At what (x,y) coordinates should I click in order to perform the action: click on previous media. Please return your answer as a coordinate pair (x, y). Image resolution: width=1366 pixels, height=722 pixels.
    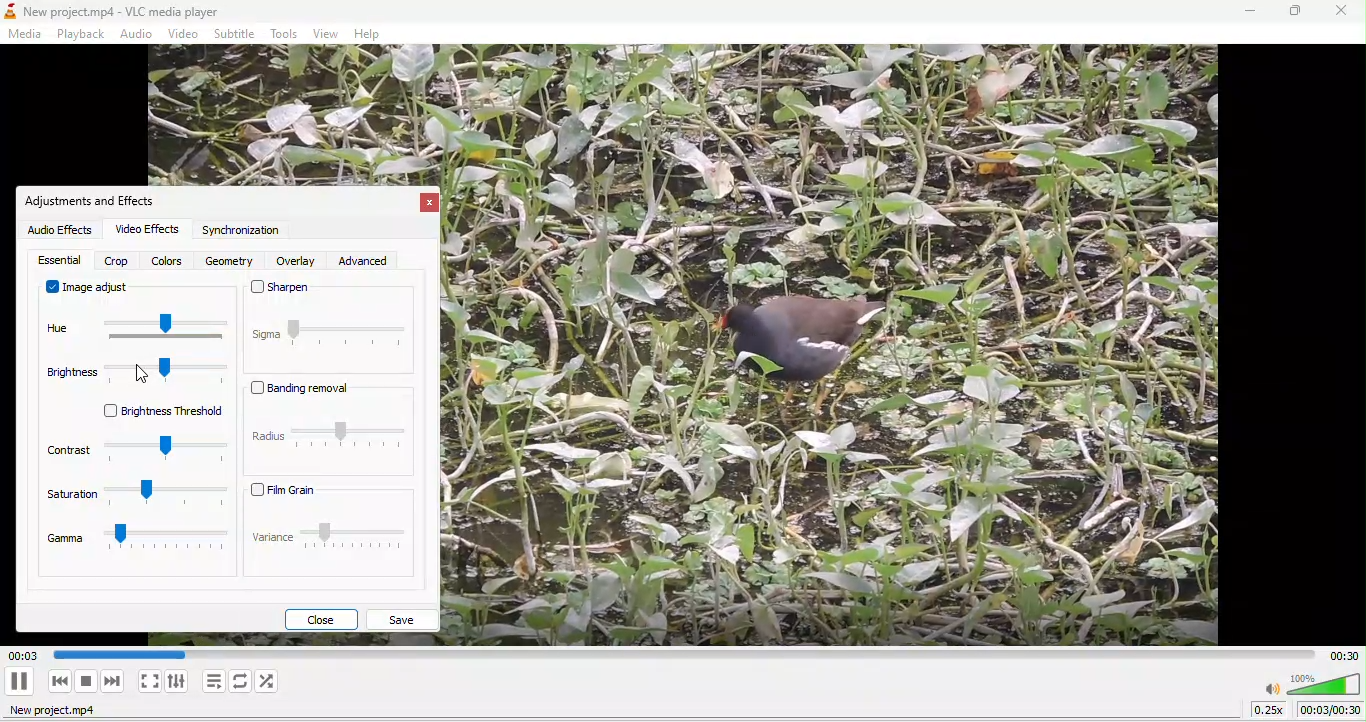
    Looking at the image, I should click on (59, 681).